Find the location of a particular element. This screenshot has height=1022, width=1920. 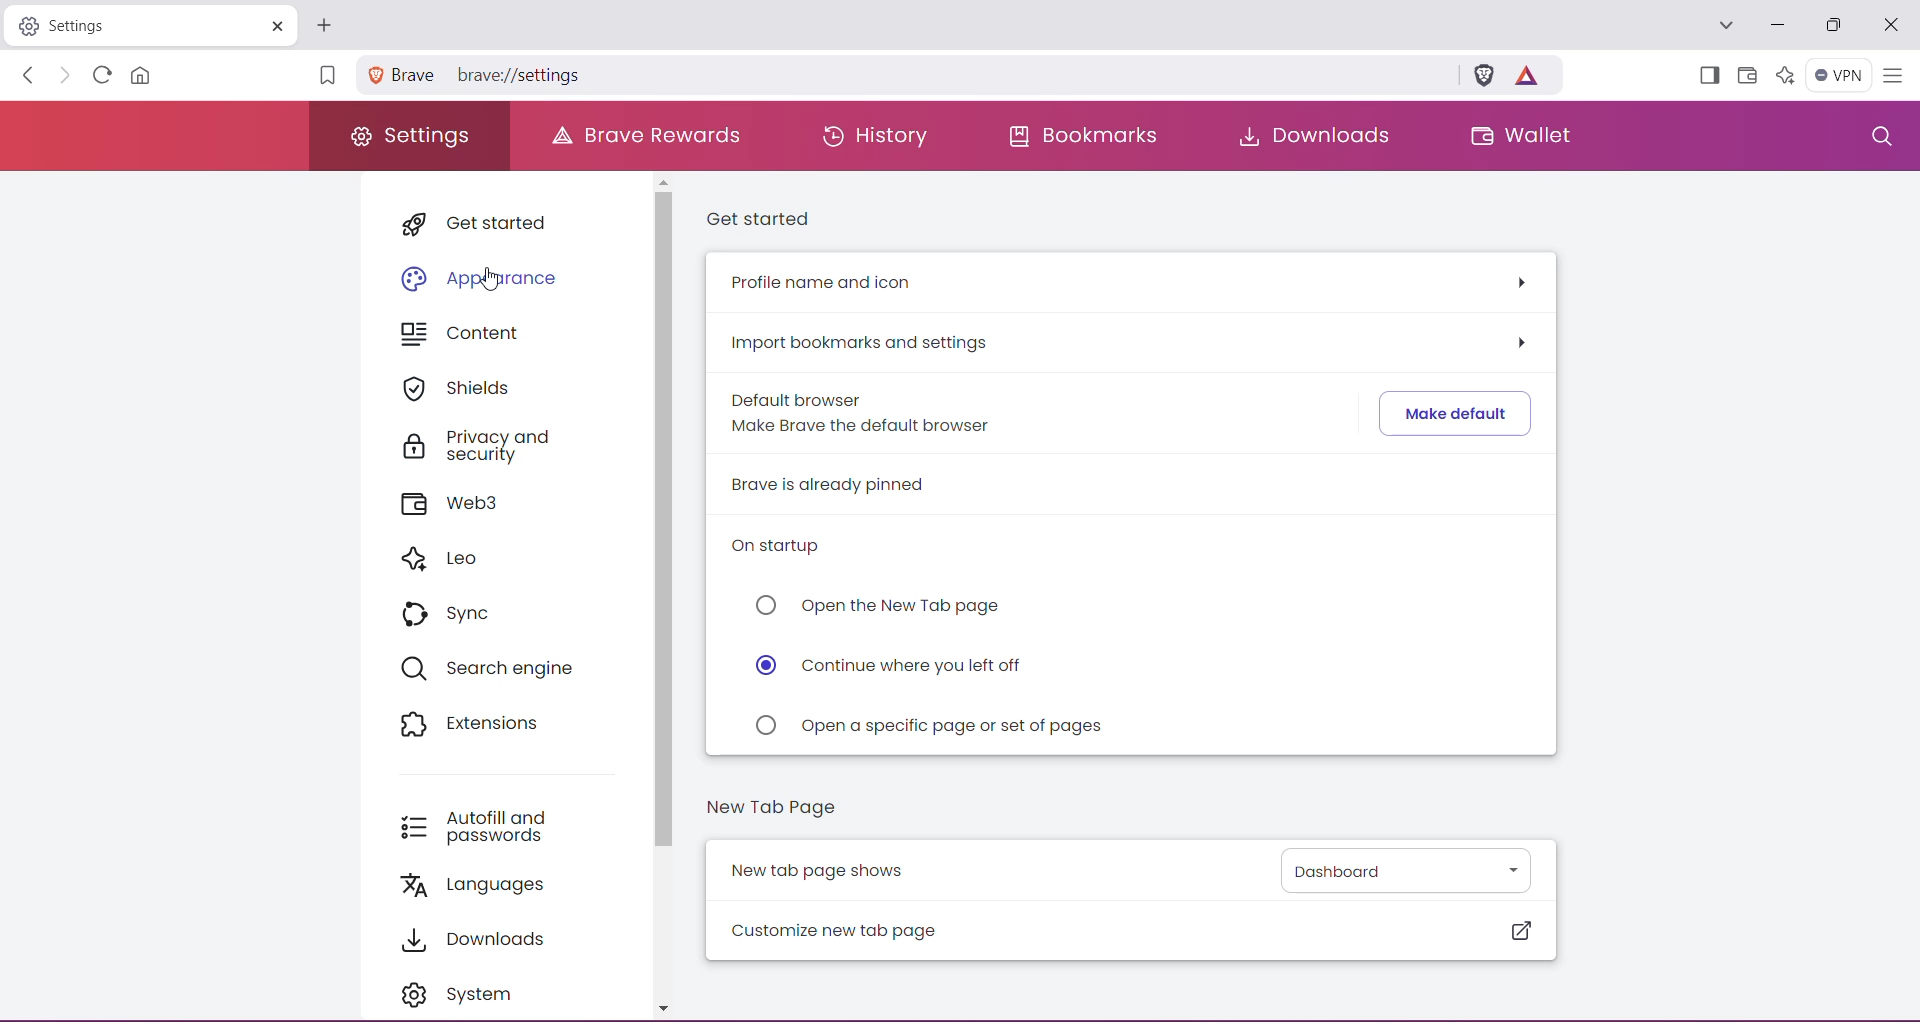

Click to open New Tab is located at coordinates (324, 25).